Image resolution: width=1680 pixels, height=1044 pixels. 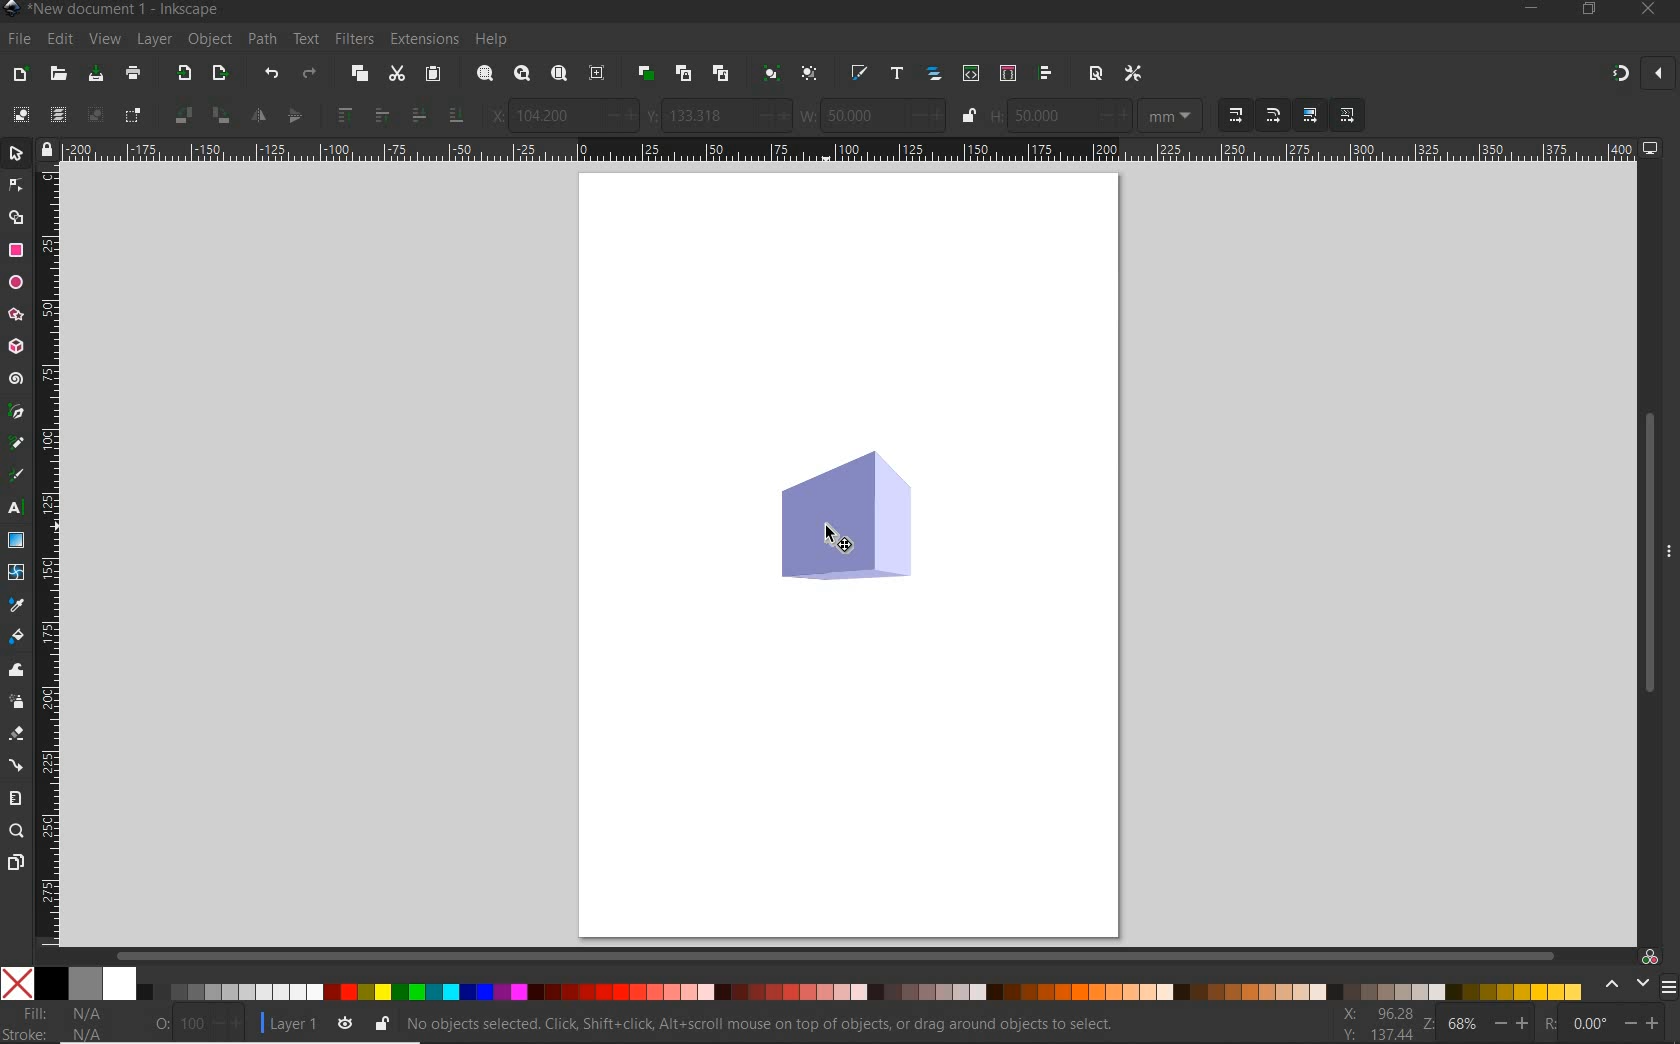 I want to click on toggle current layer visibility, so click(x=341, y=1023).